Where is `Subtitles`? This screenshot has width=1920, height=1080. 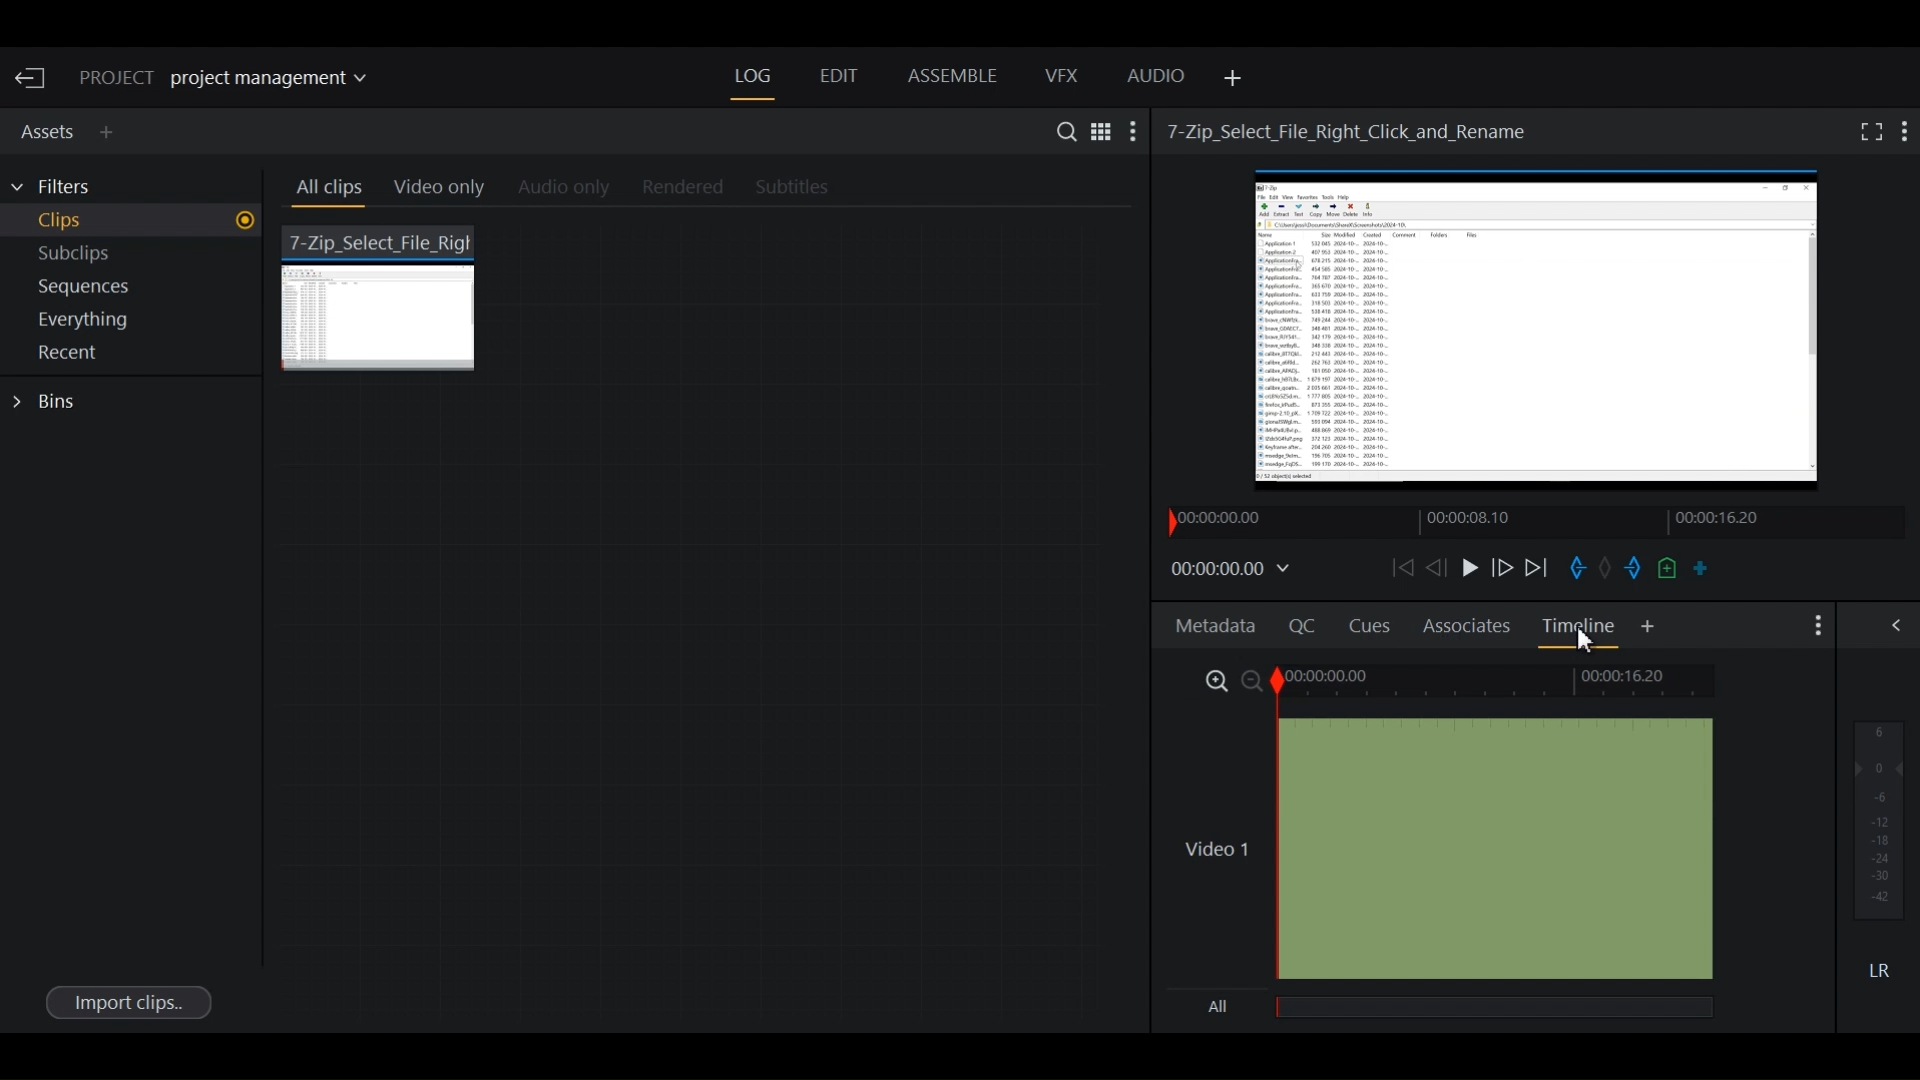 Subtitles is located at coordinates (804, 189).